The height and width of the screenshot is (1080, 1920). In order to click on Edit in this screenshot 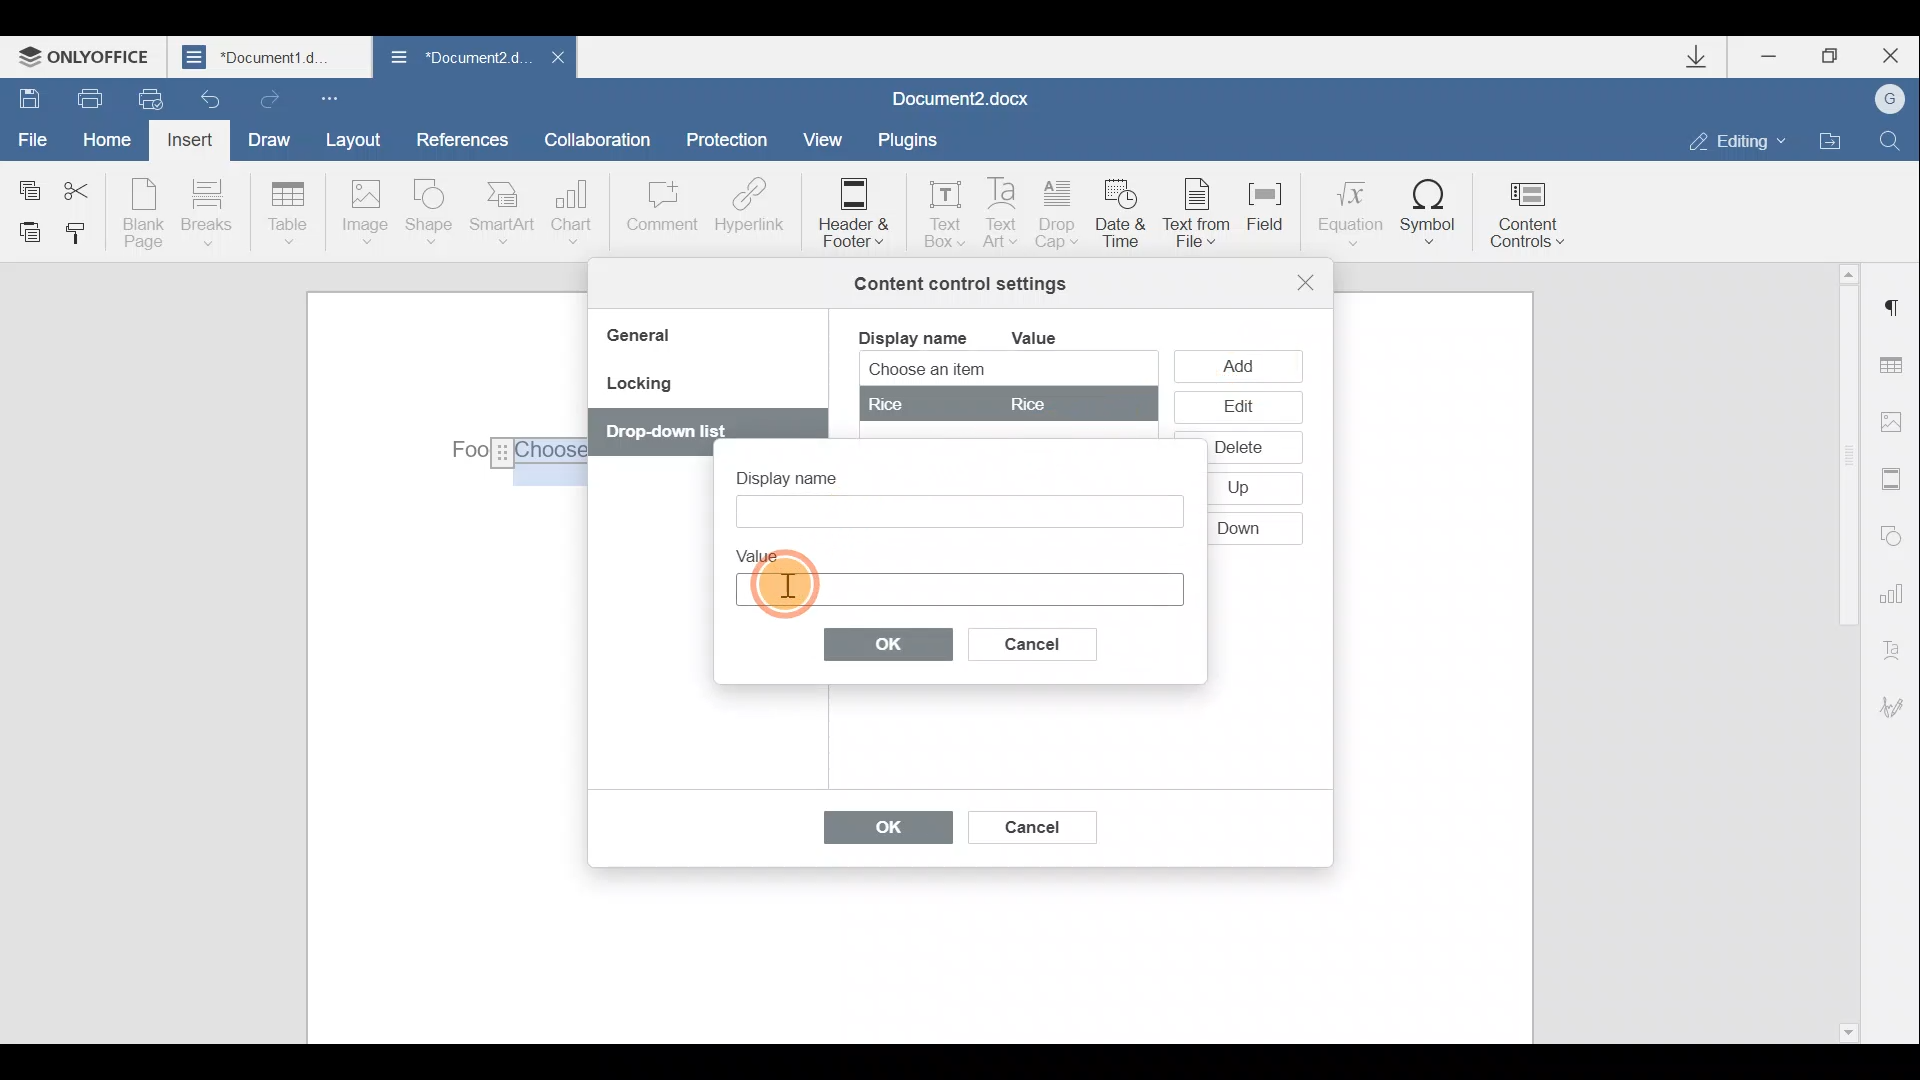, I will do `click(1237, 408)`.